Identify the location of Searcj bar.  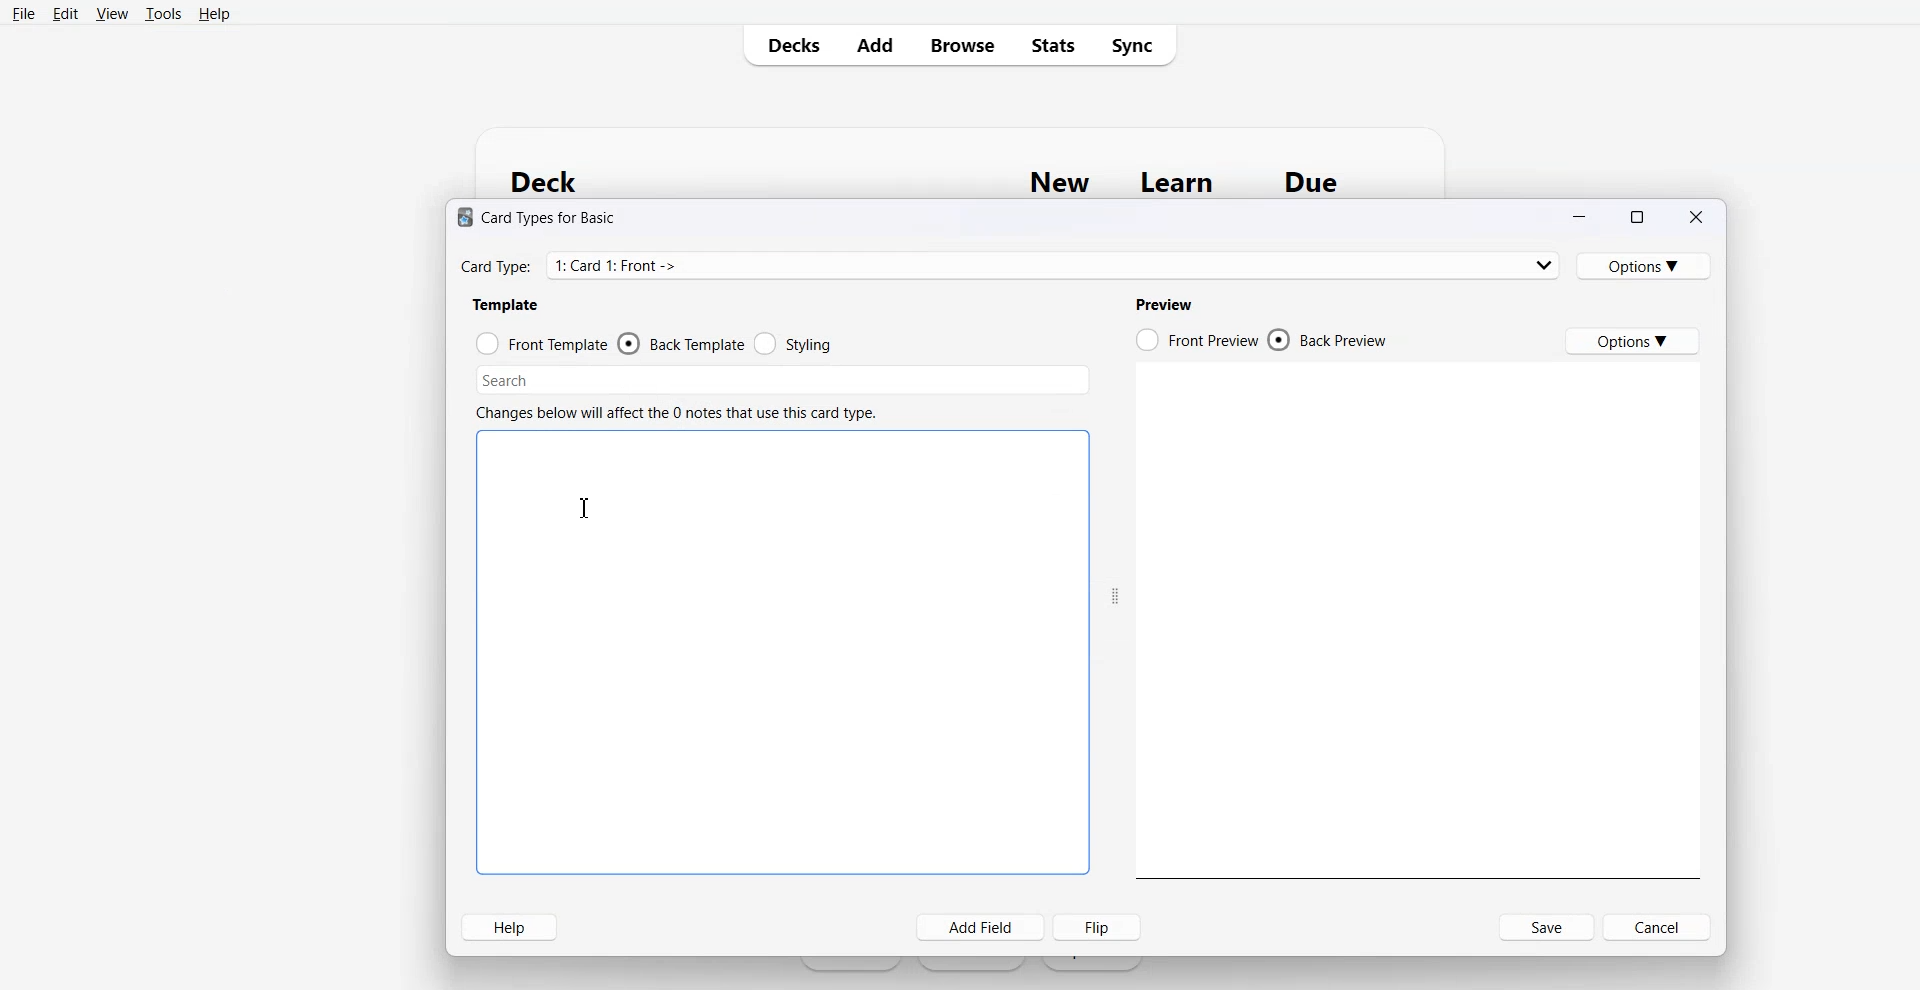
(682, 376).